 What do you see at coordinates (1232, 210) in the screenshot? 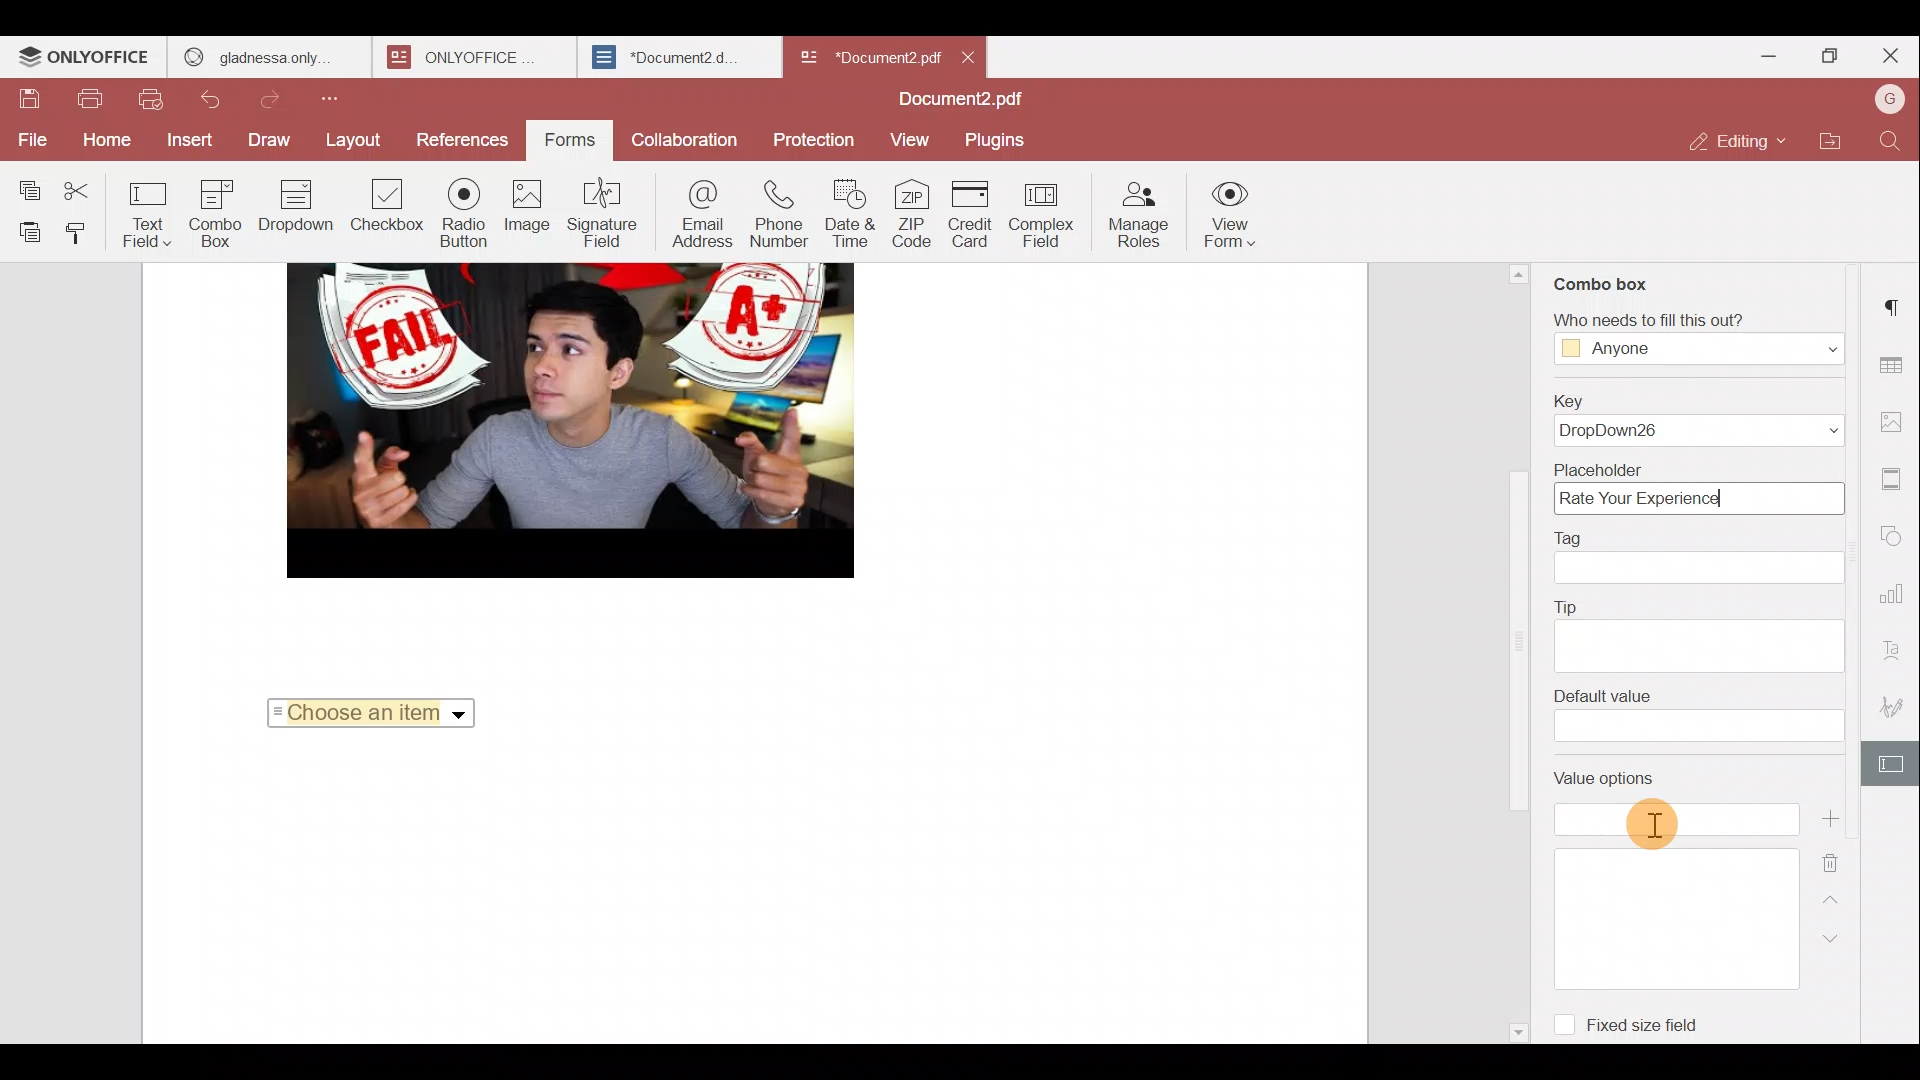
I see `View form` at bounding box center [1232, 210].